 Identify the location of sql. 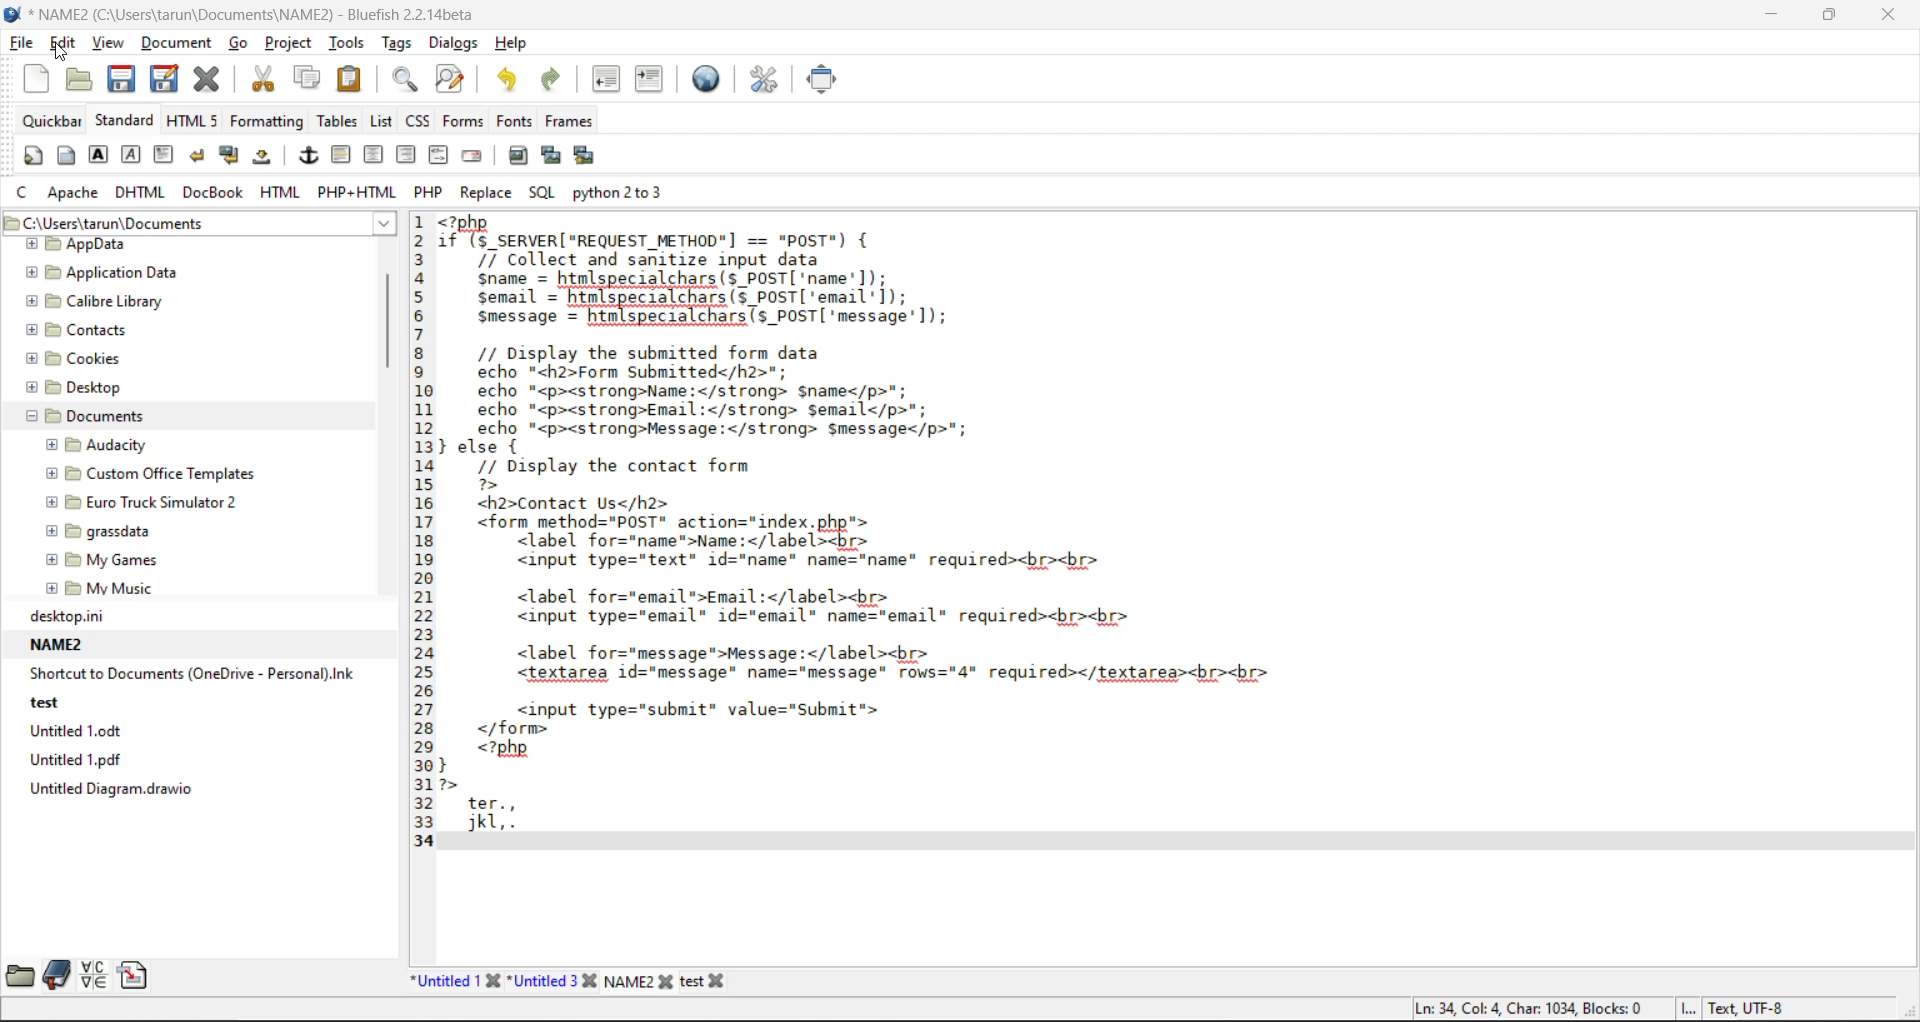
(544, 192).